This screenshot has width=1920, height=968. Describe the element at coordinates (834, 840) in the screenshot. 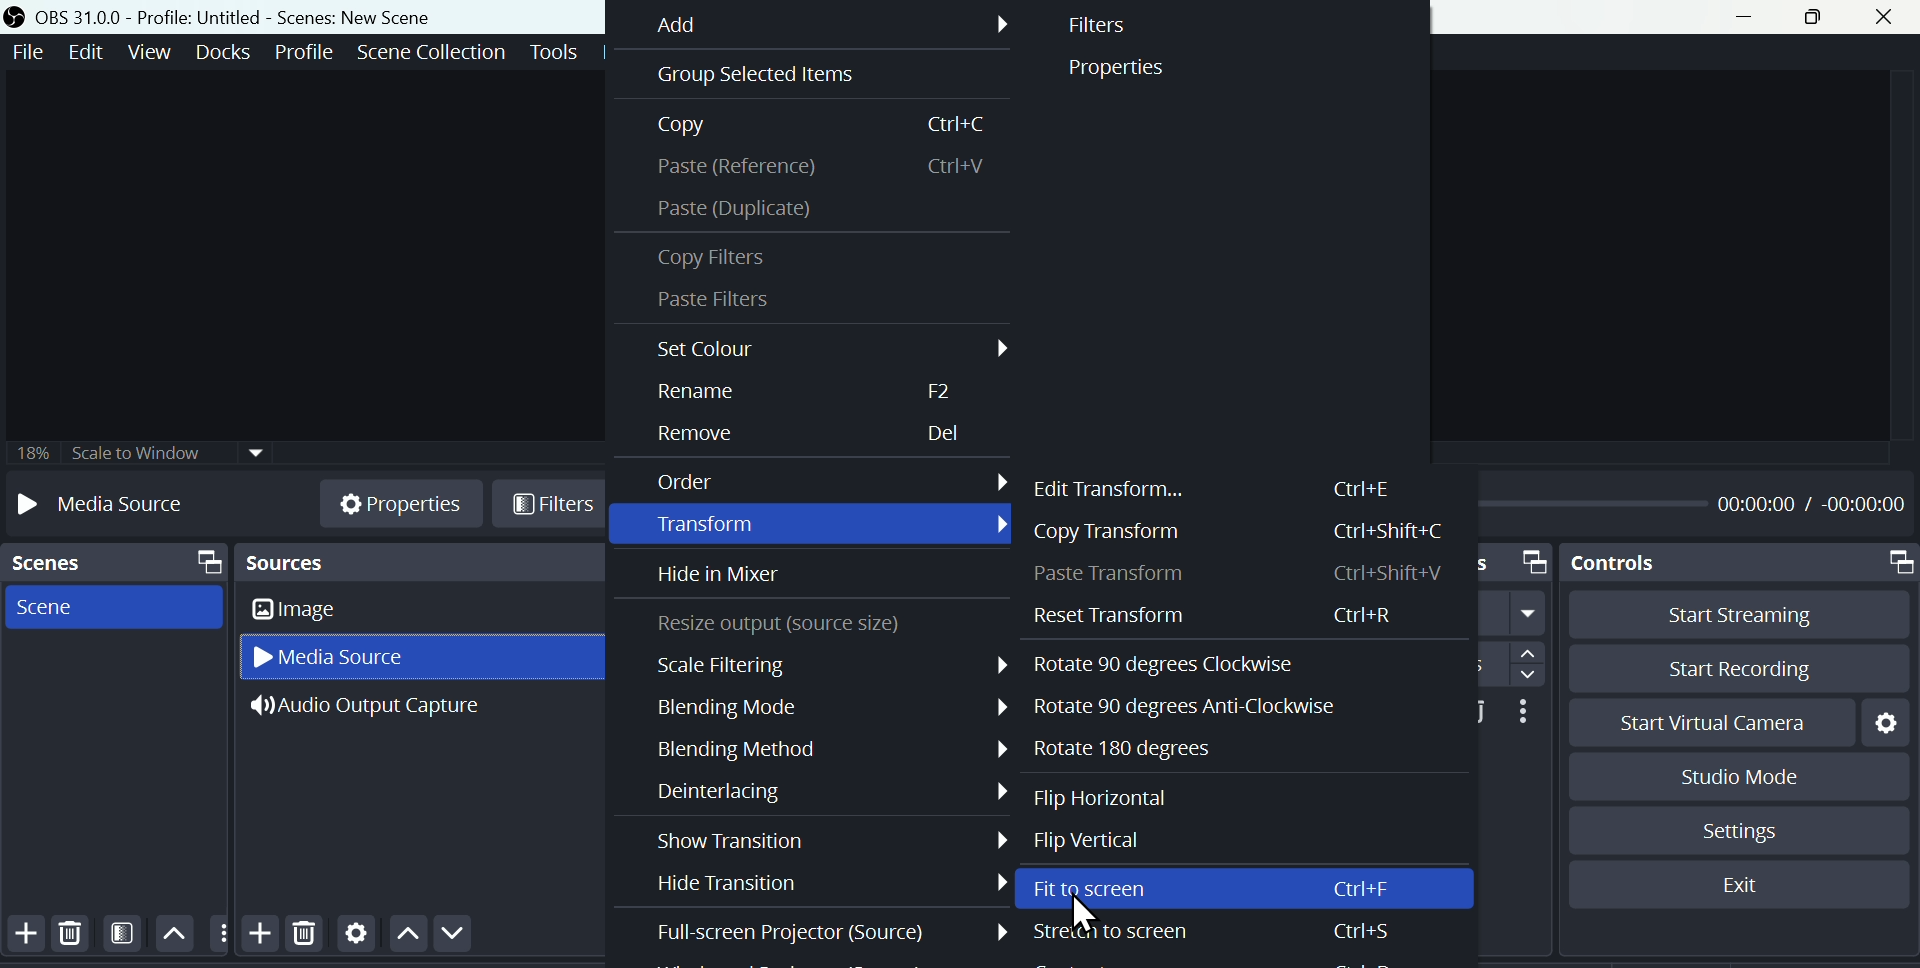

I see `Show transition` at that location.